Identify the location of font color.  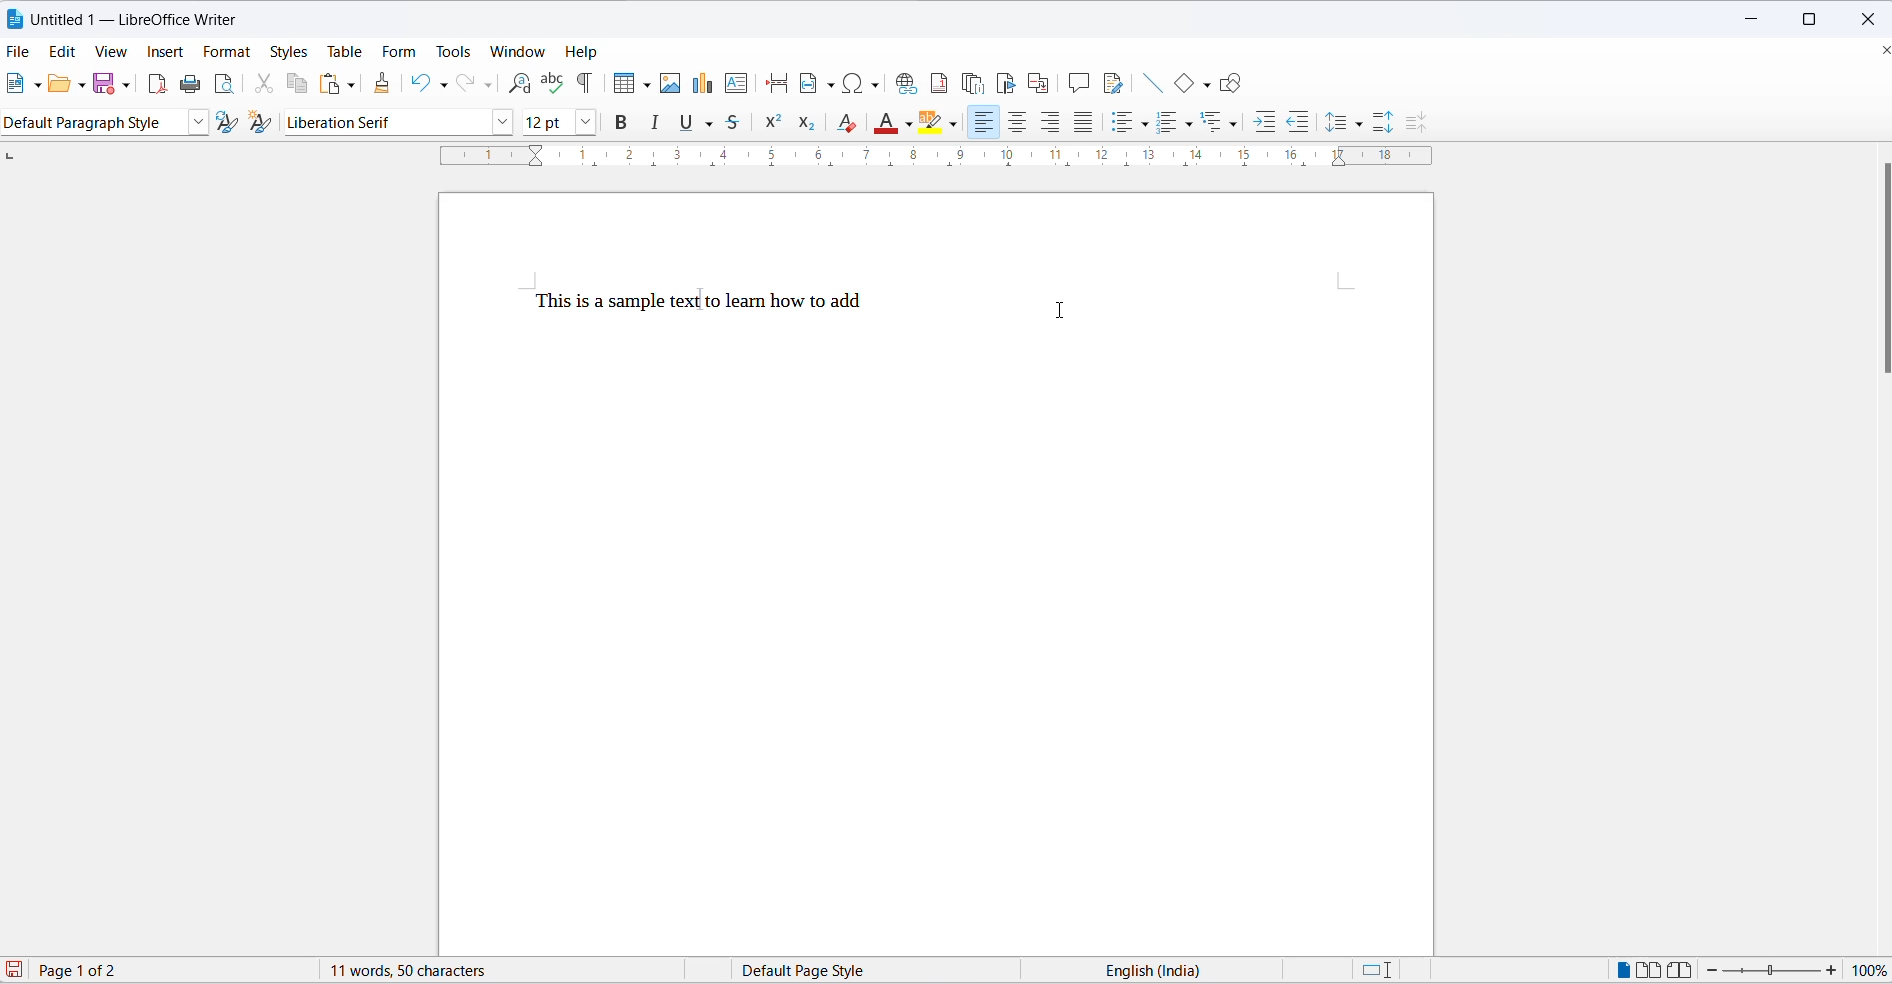
(888, 123).